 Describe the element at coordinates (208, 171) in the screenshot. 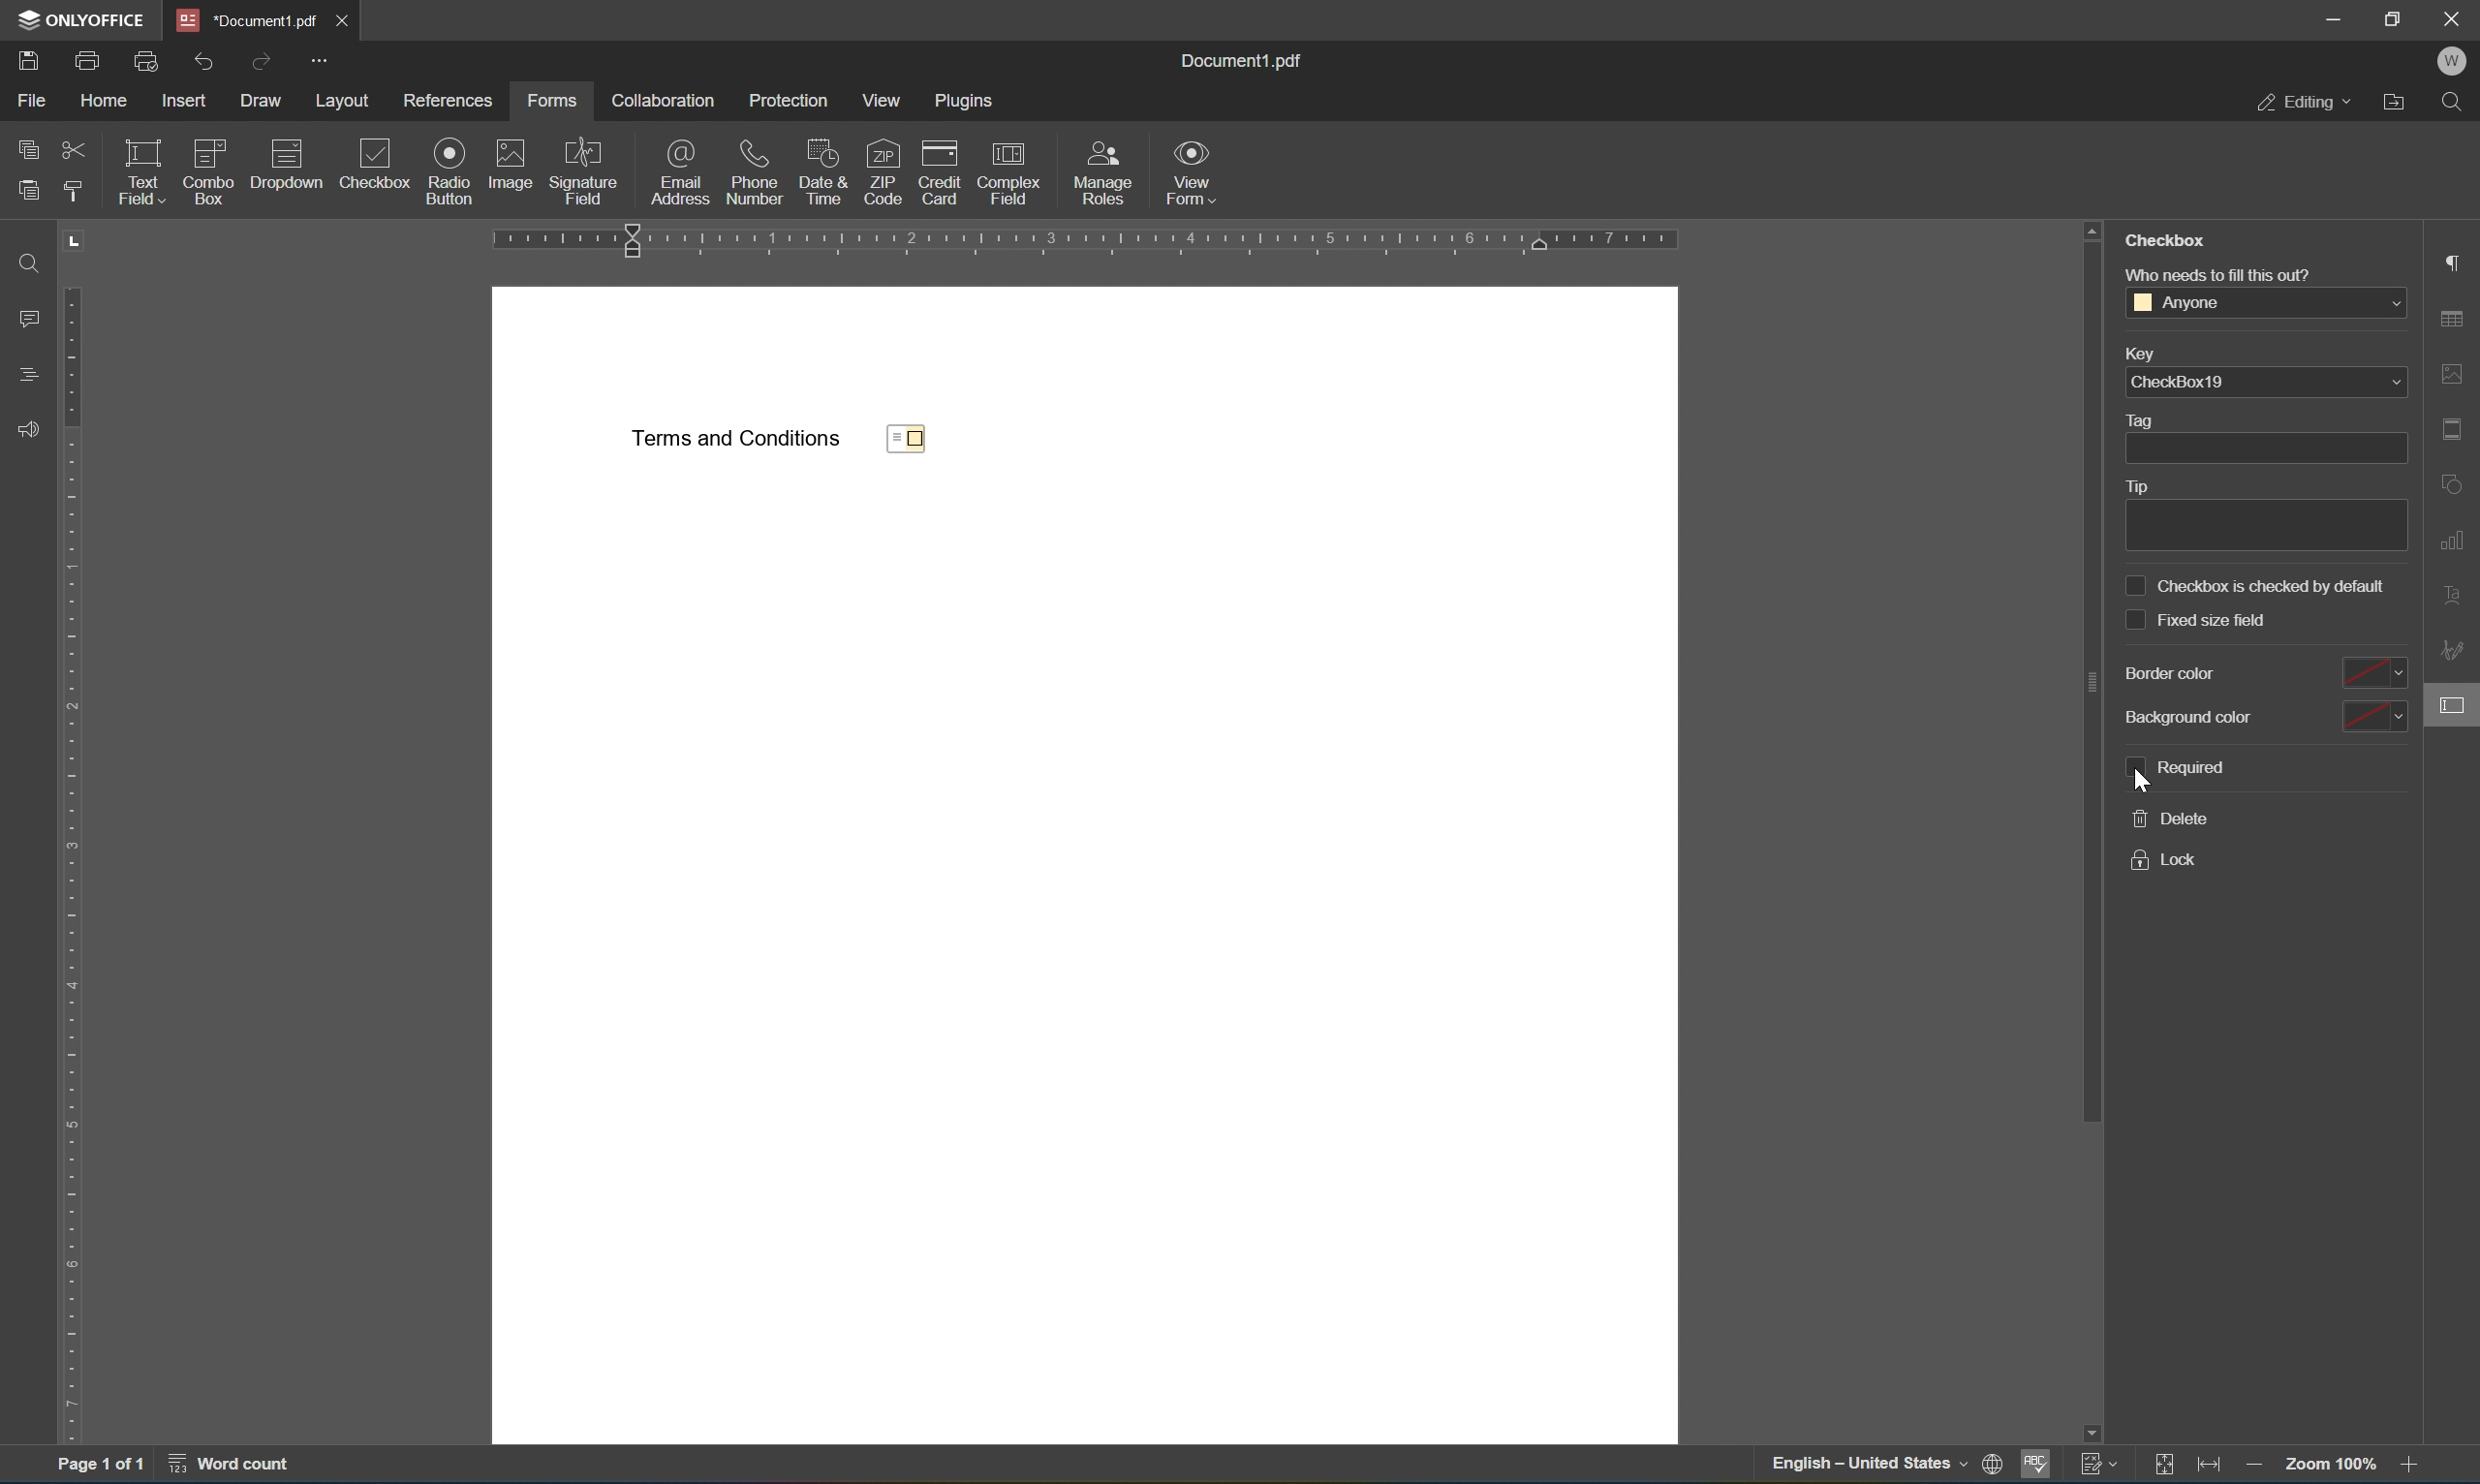

I see `combo box` at that location.